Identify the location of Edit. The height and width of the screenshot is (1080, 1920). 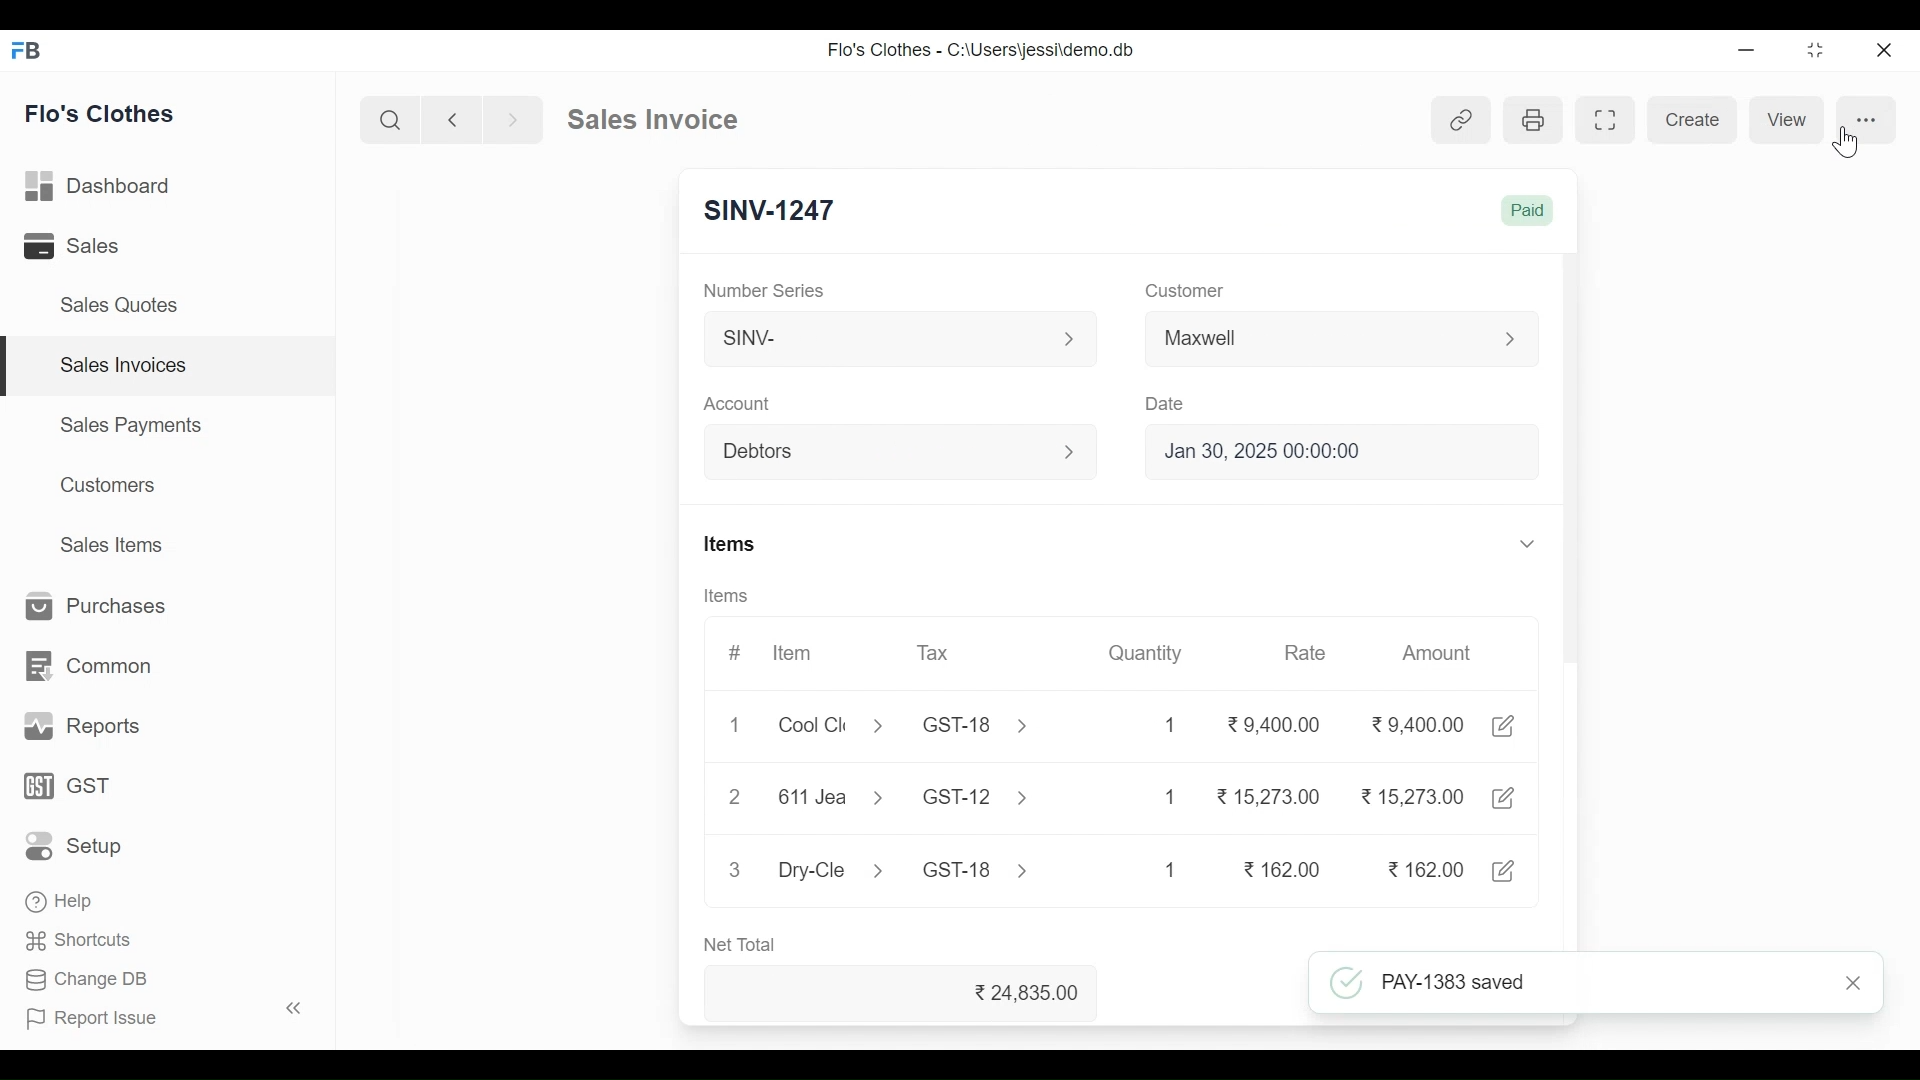
(1507, 727).